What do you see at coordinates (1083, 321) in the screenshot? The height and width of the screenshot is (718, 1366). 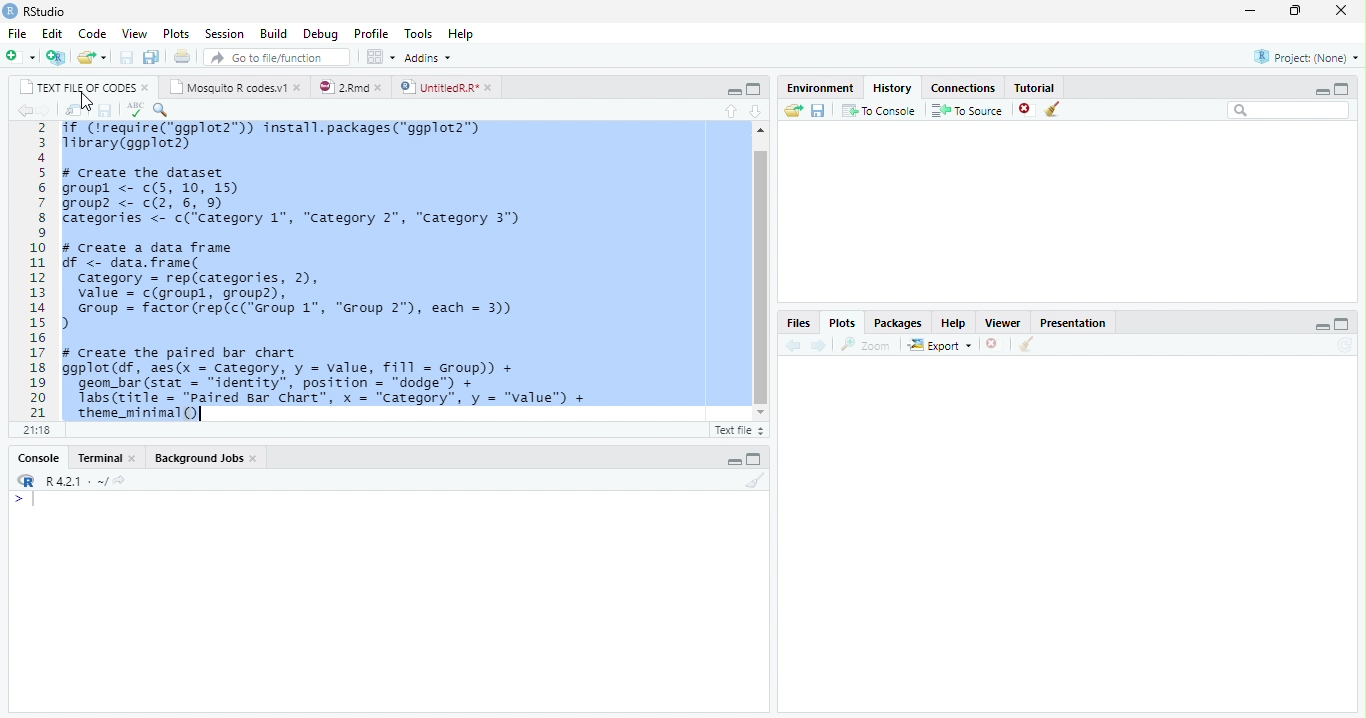 I see `presentation` at bounding box center [1083, 321].